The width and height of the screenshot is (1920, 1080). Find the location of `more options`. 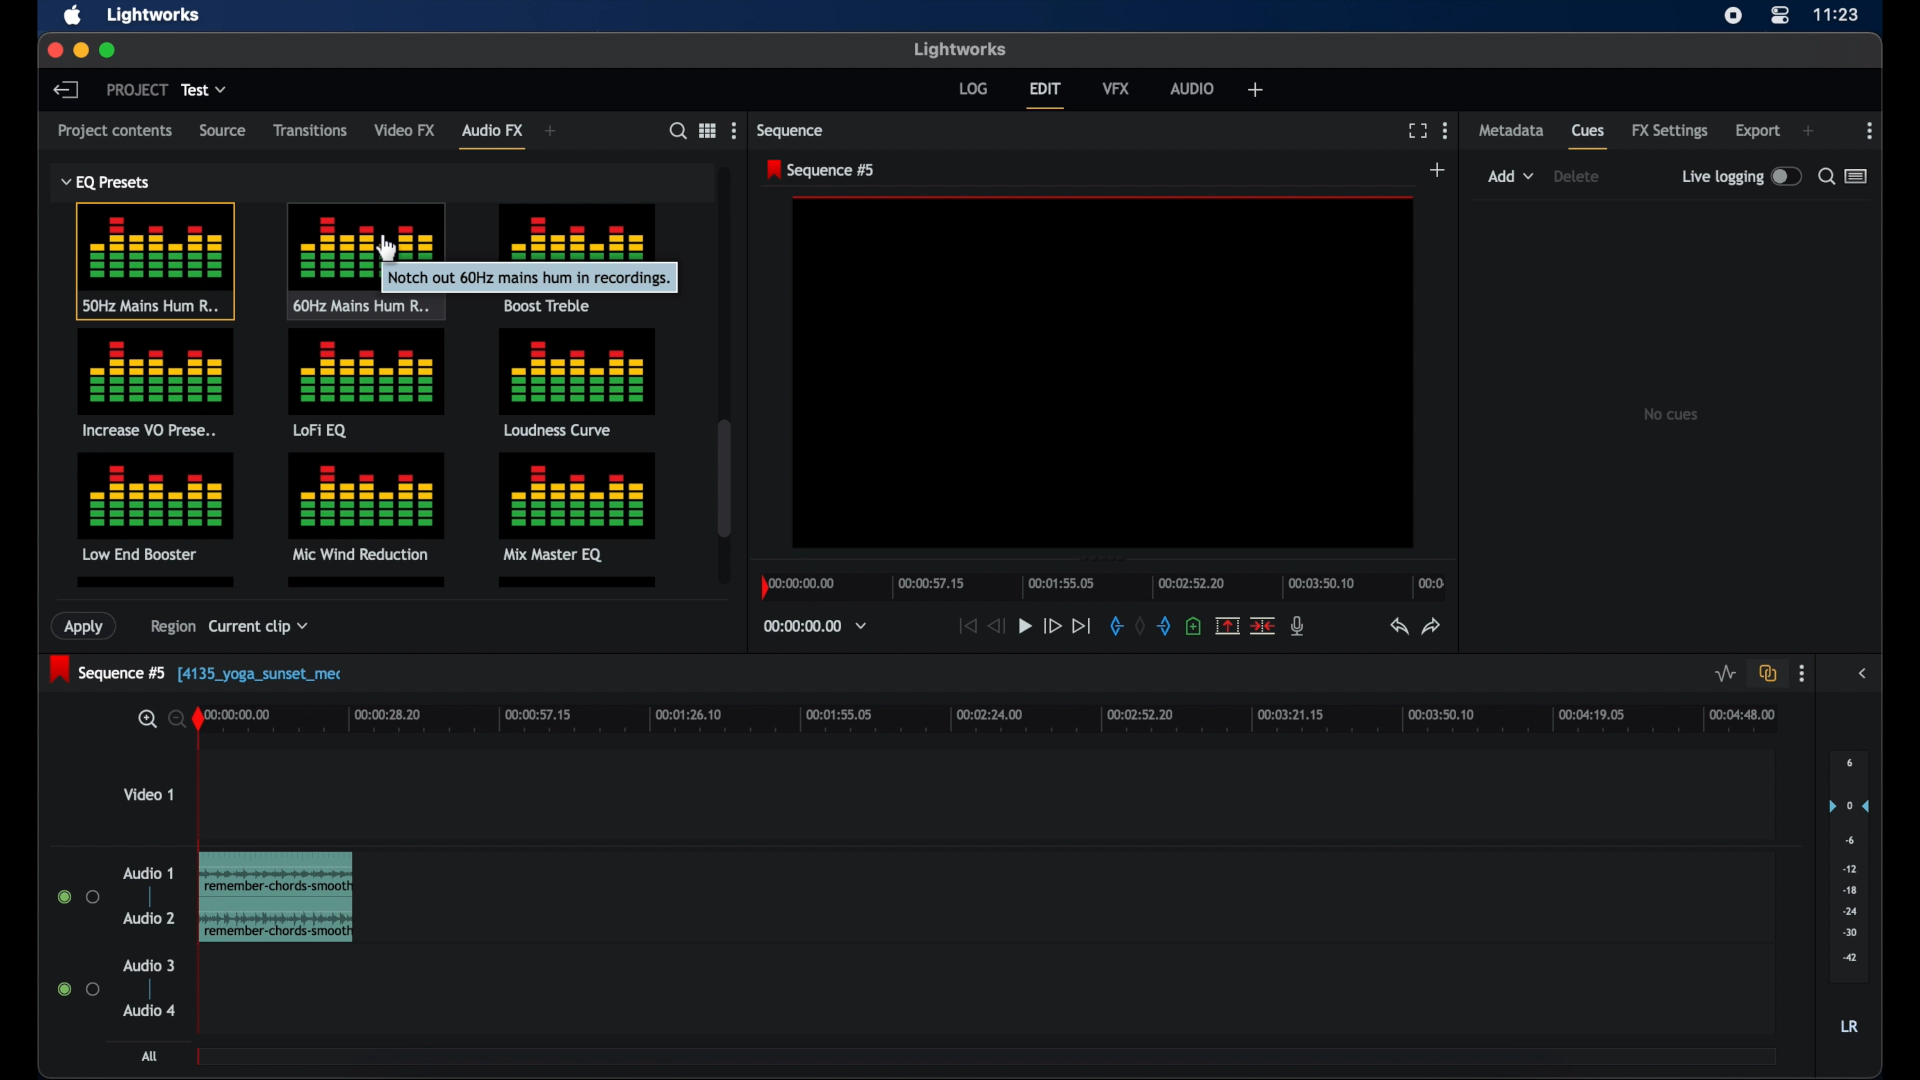

more options is located at coordinates (733, 130).